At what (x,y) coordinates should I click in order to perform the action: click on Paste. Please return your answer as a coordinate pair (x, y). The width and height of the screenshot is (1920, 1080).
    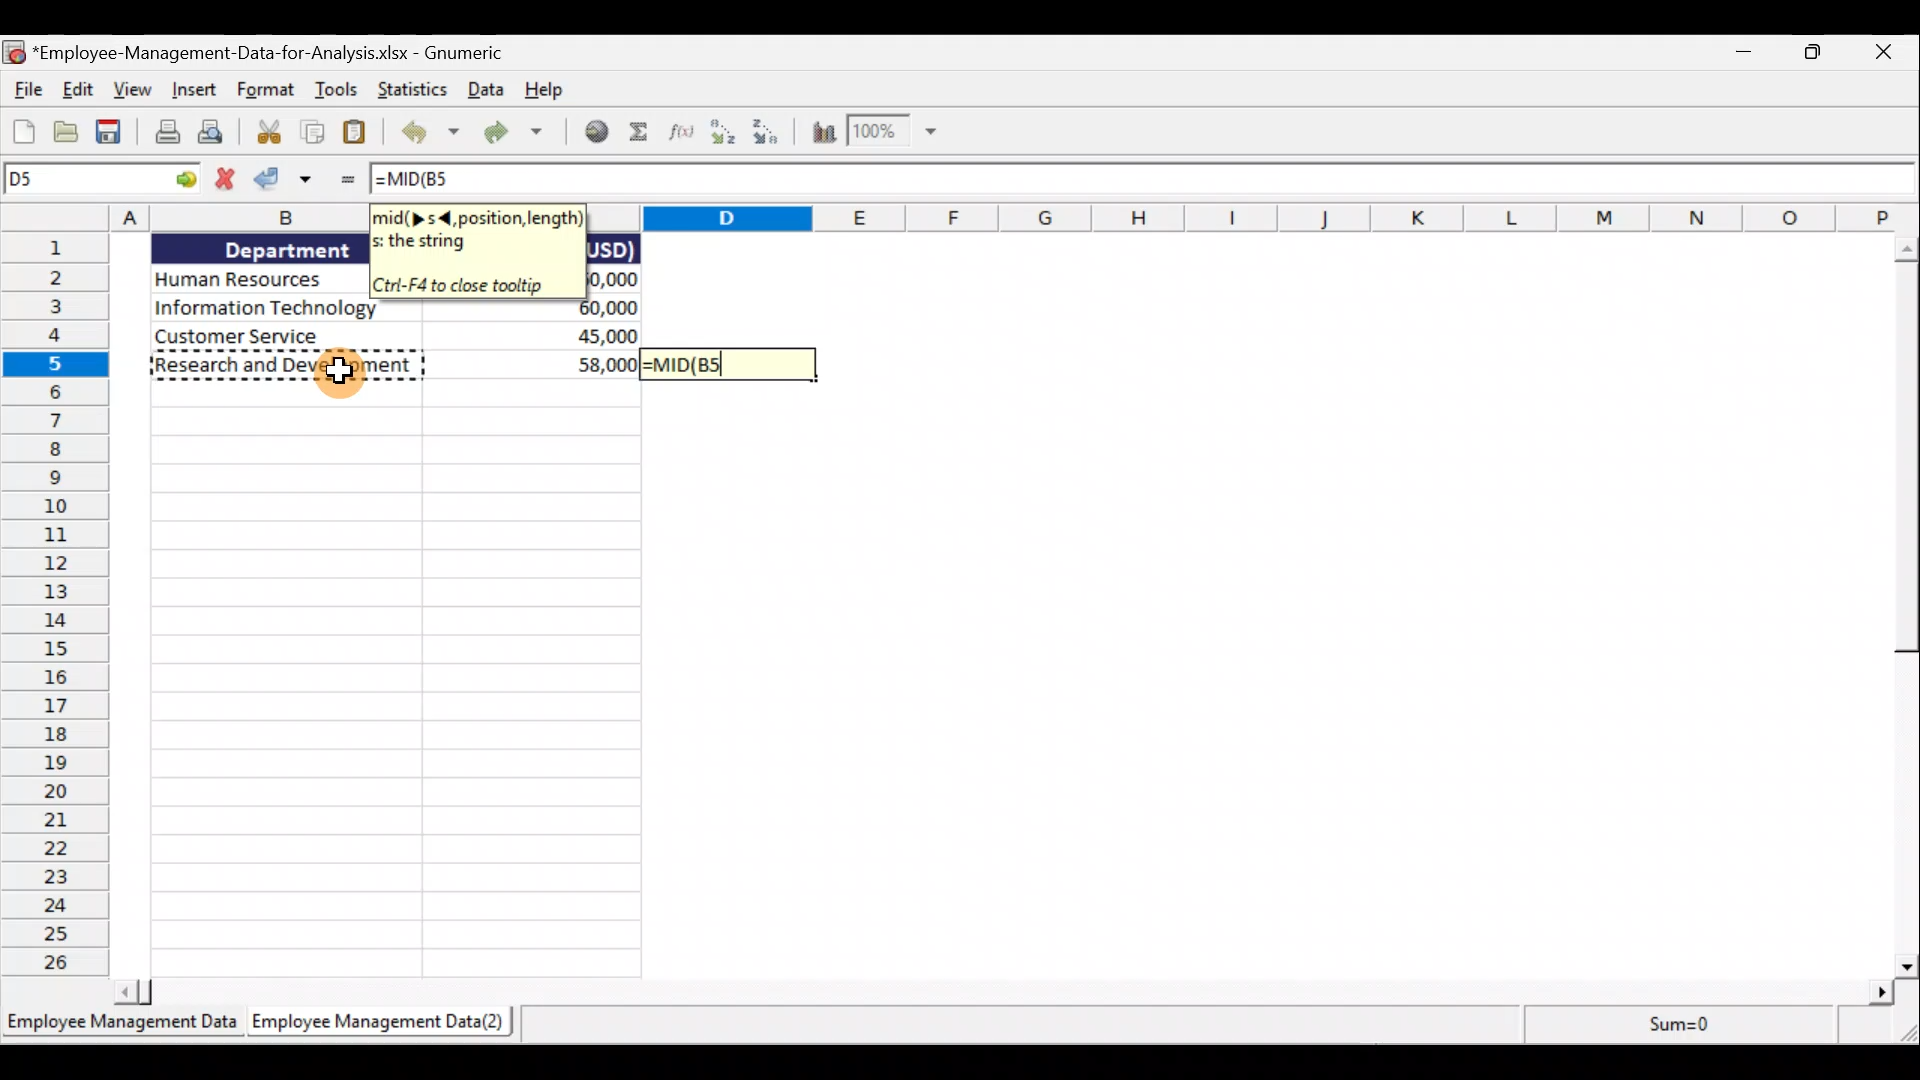
    Looking at the image, I should click on (356, 131).